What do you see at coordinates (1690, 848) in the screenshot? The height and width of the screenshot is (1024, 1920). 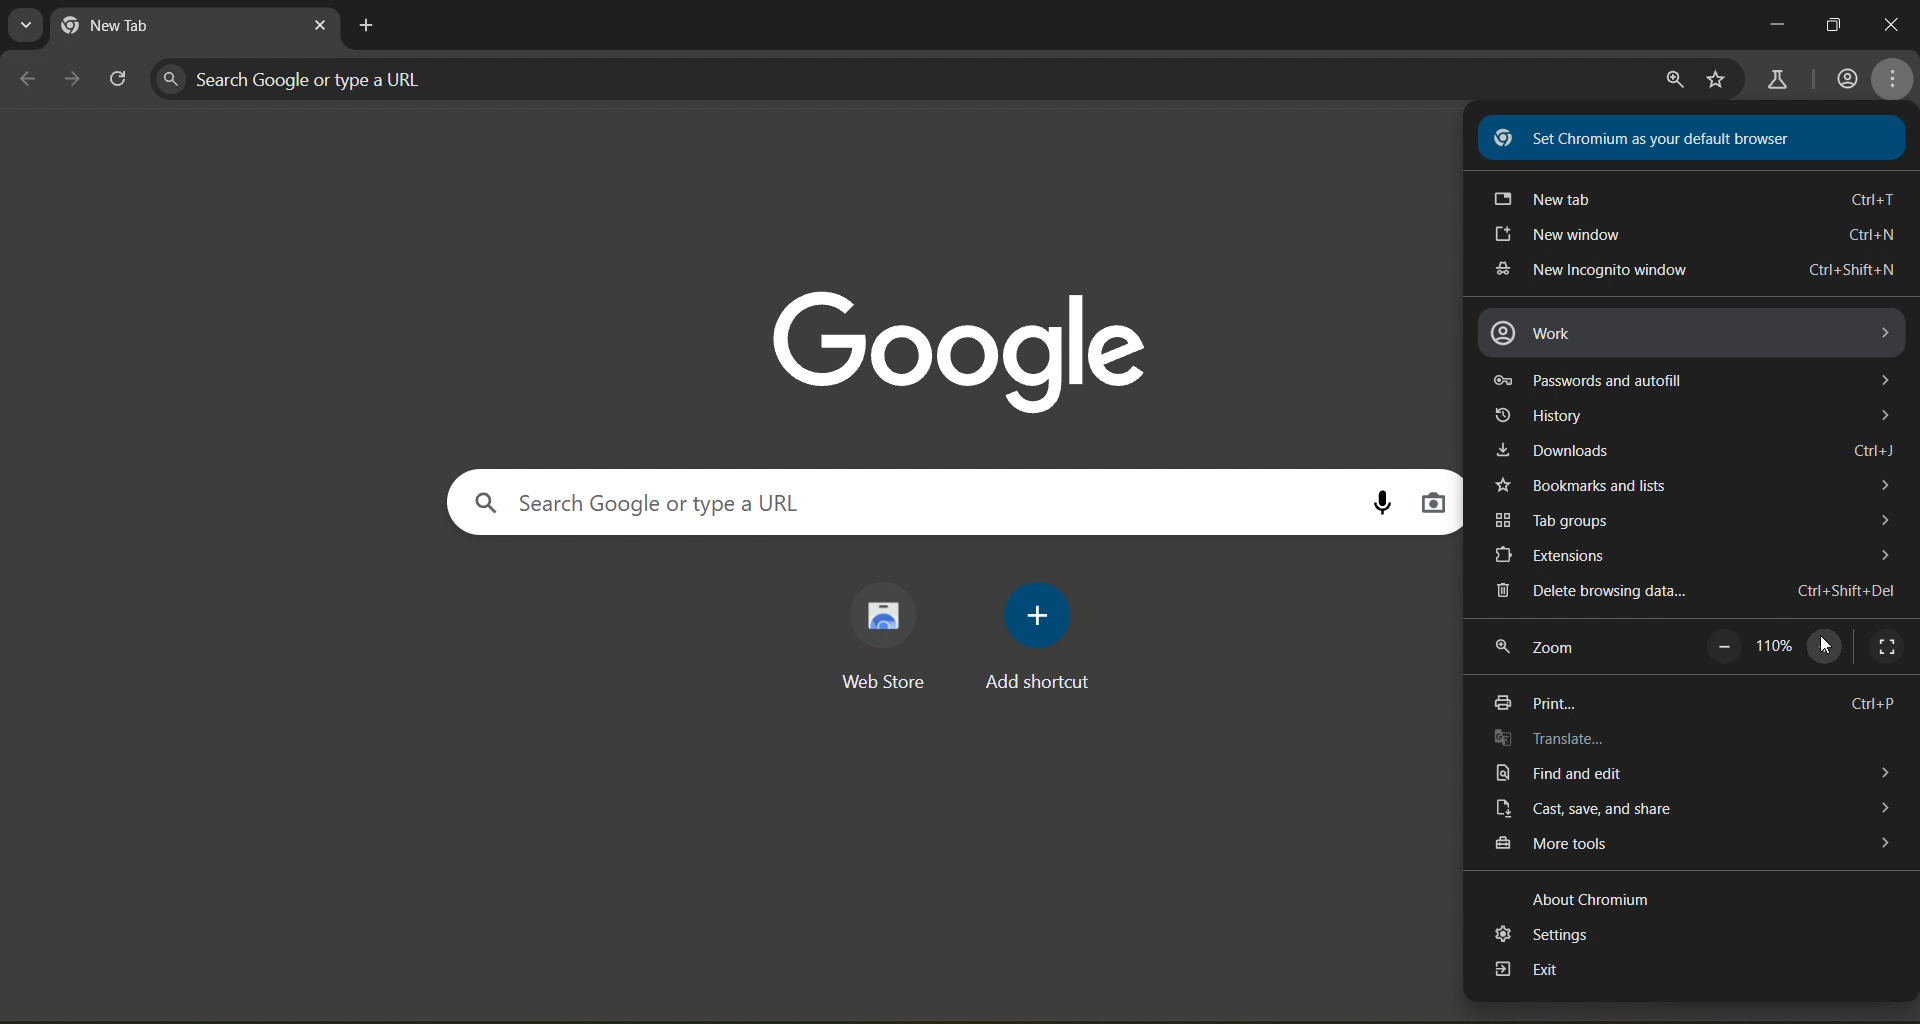 I see `more tools` at bounding box center [1690, 848].